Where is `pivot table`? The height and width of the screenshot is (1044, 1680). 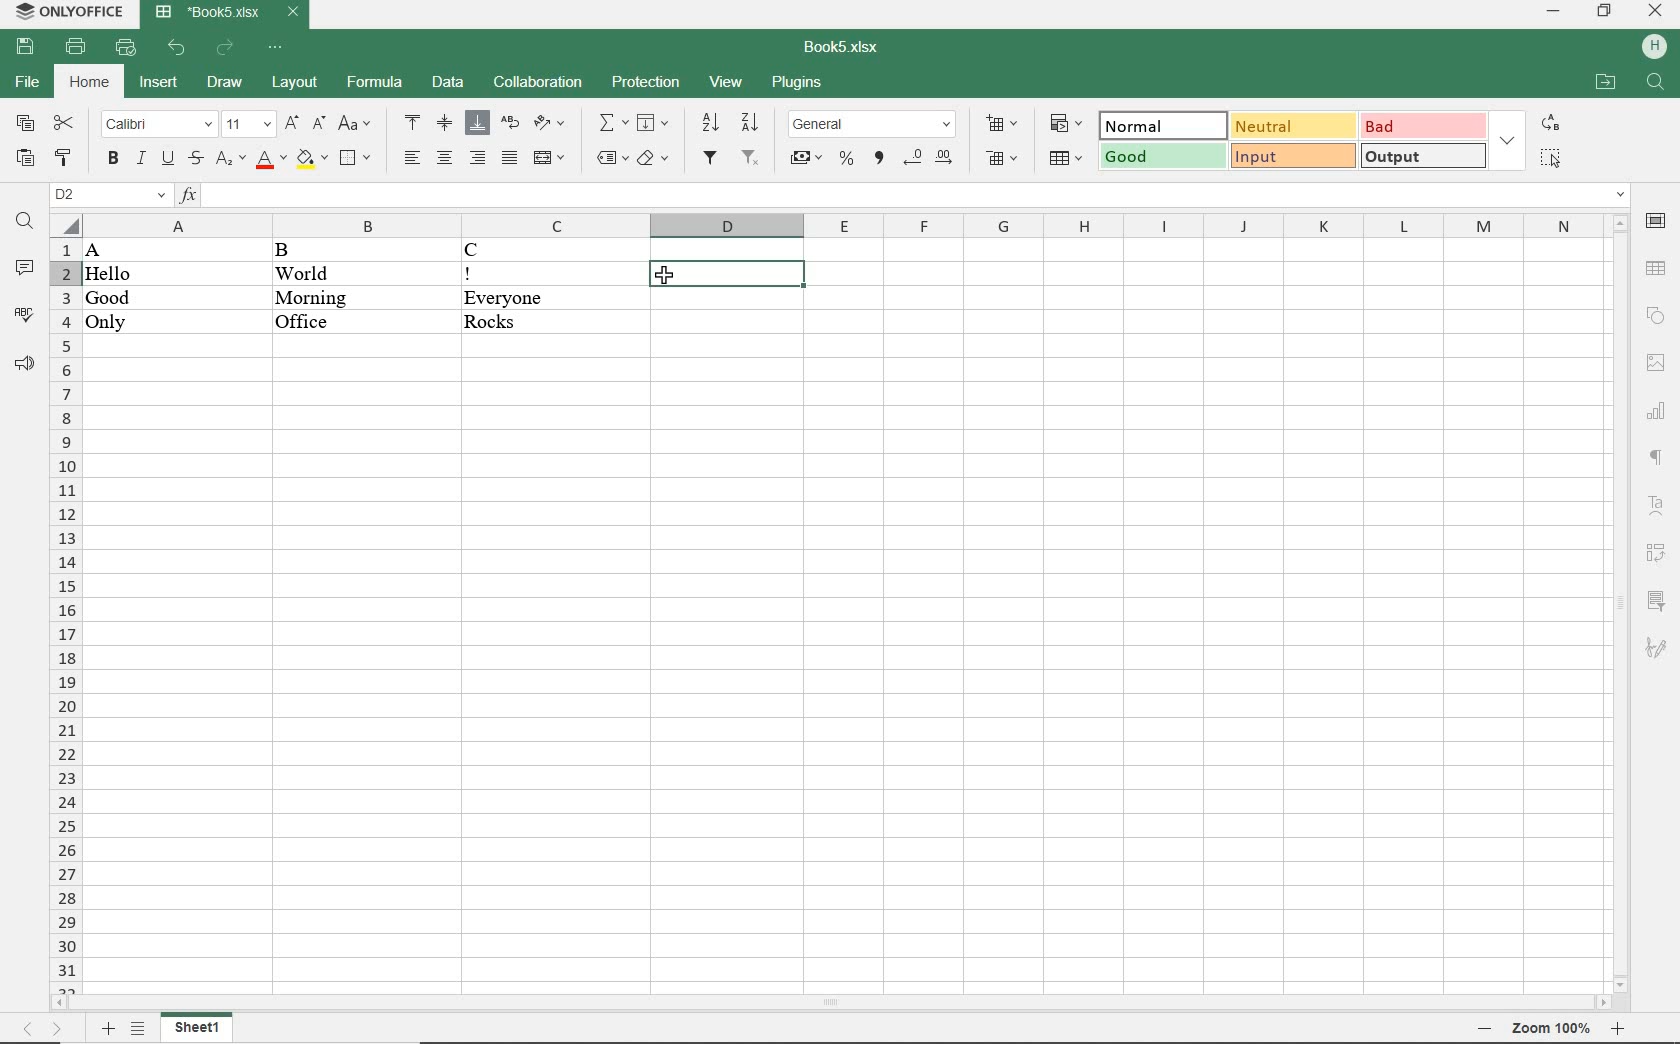 pivot table is located at coordinates (1657, 554).